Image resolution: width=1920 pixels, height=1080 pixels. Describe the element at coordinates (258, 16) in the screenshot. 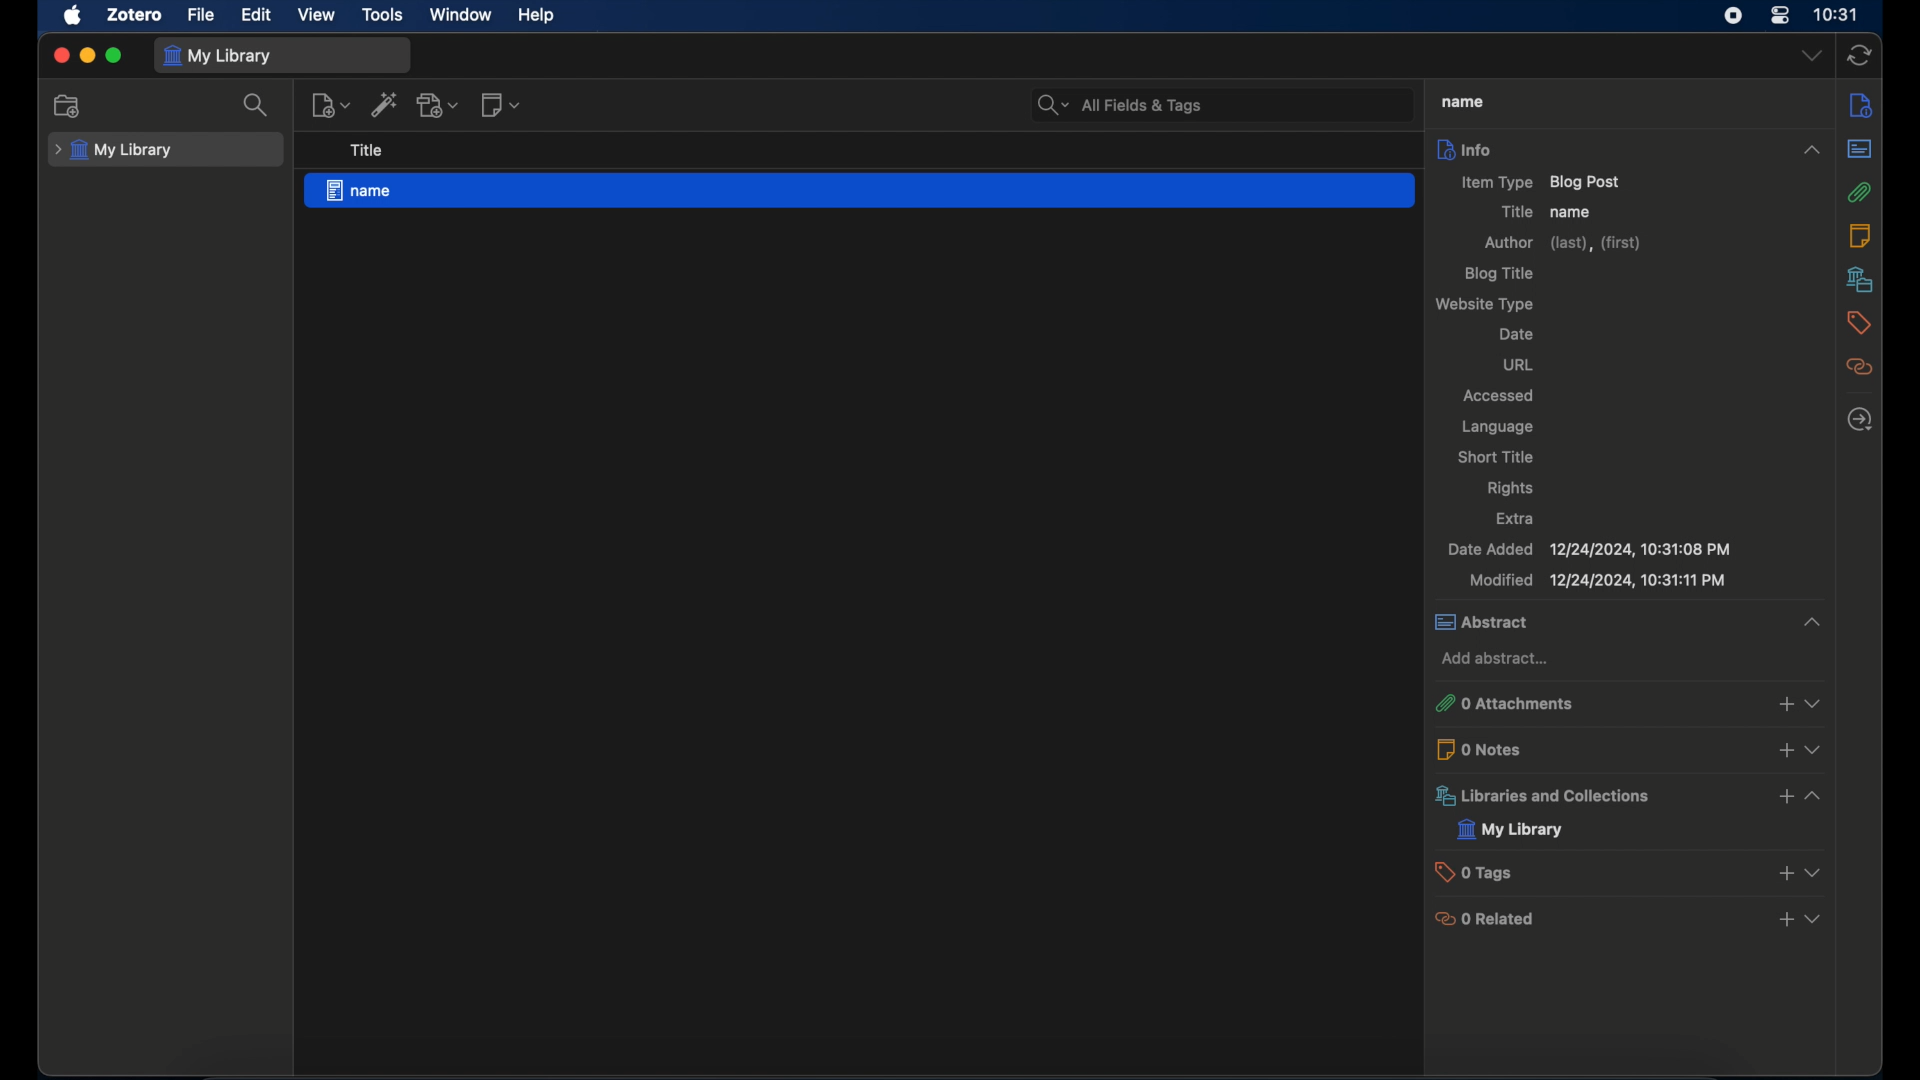

I see `edit` at that location.